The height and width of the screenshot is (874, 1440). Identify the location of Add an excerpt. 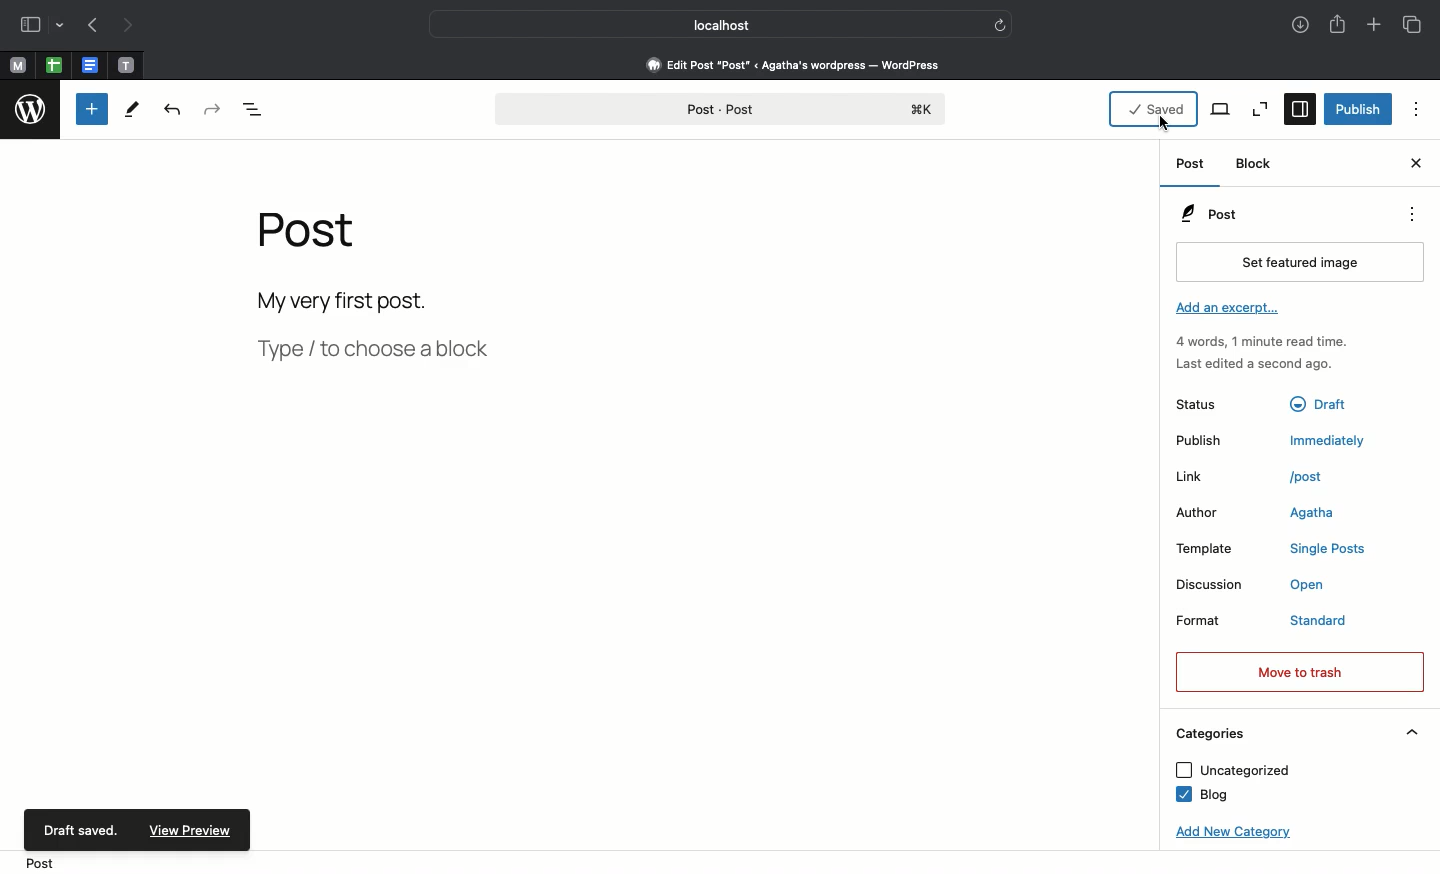
(1231, 310).